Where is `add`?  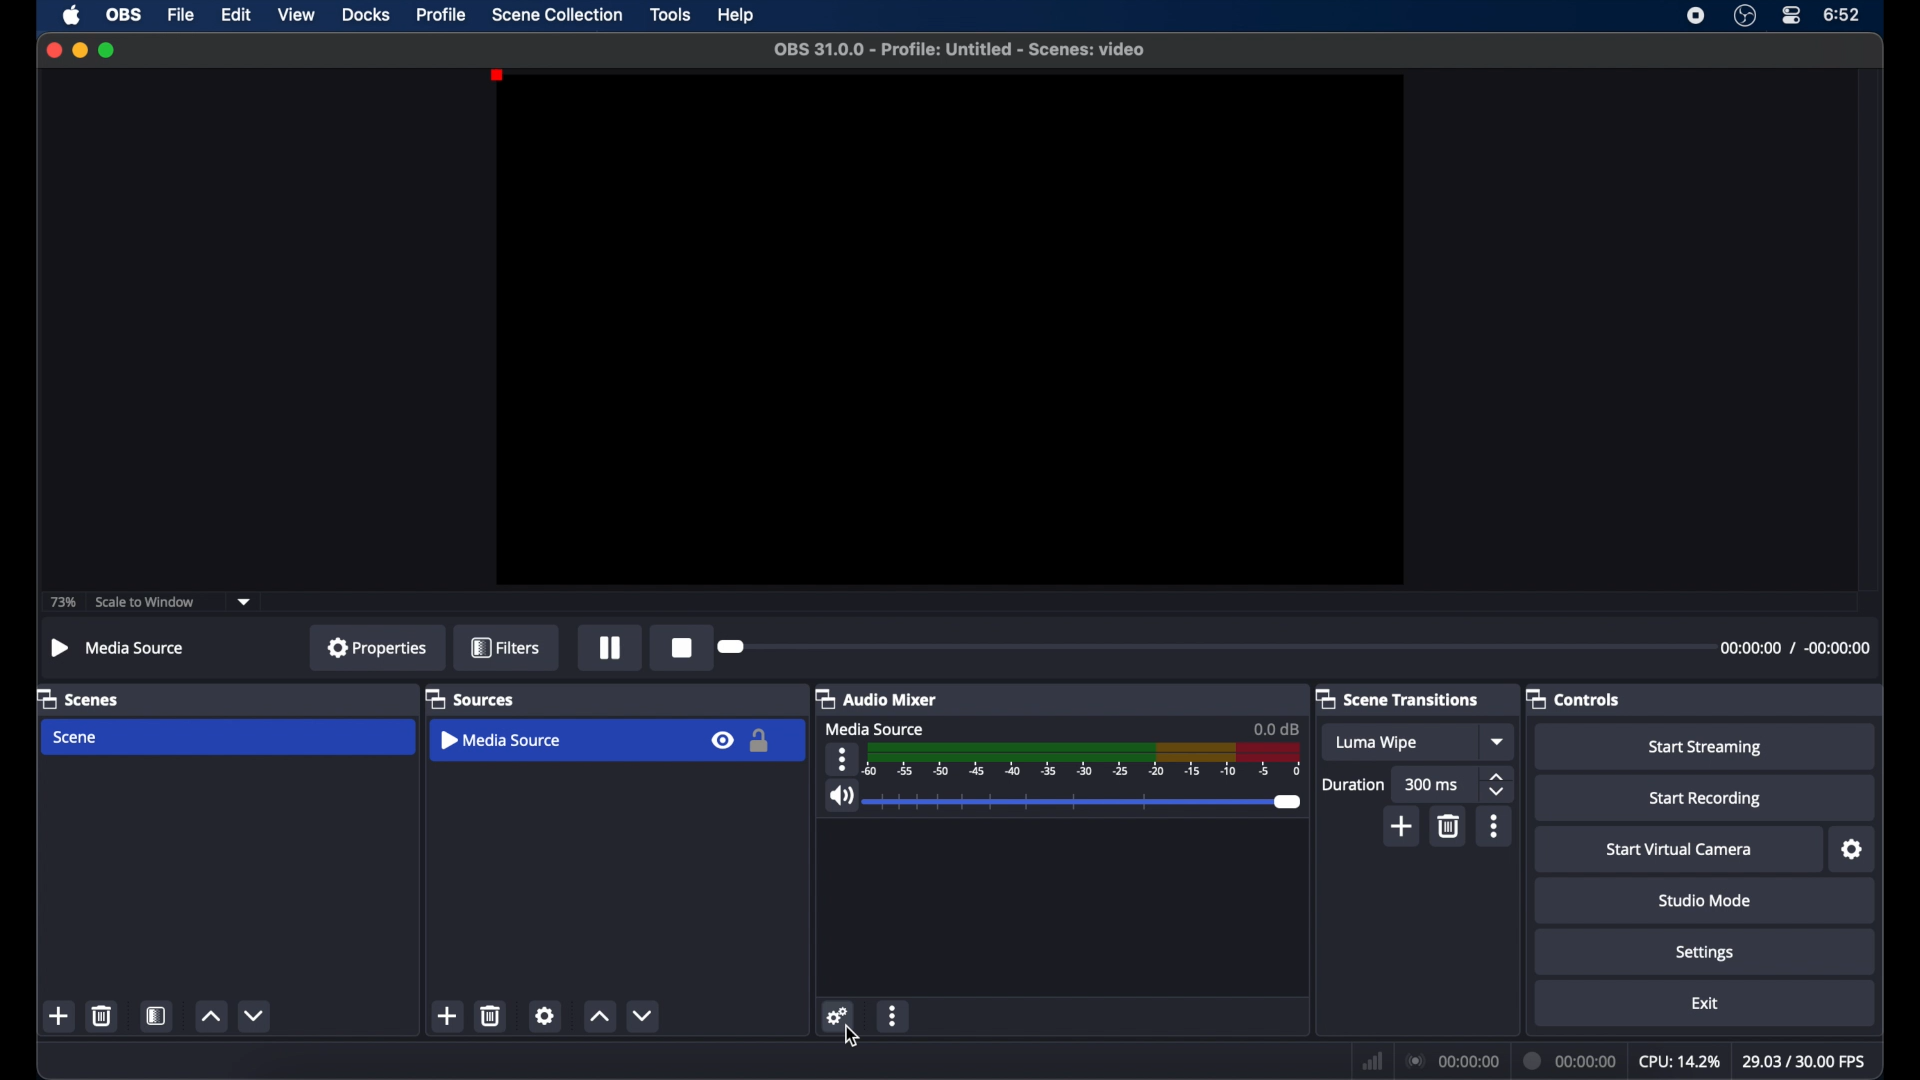
add is located at coordinates (446, 1016).